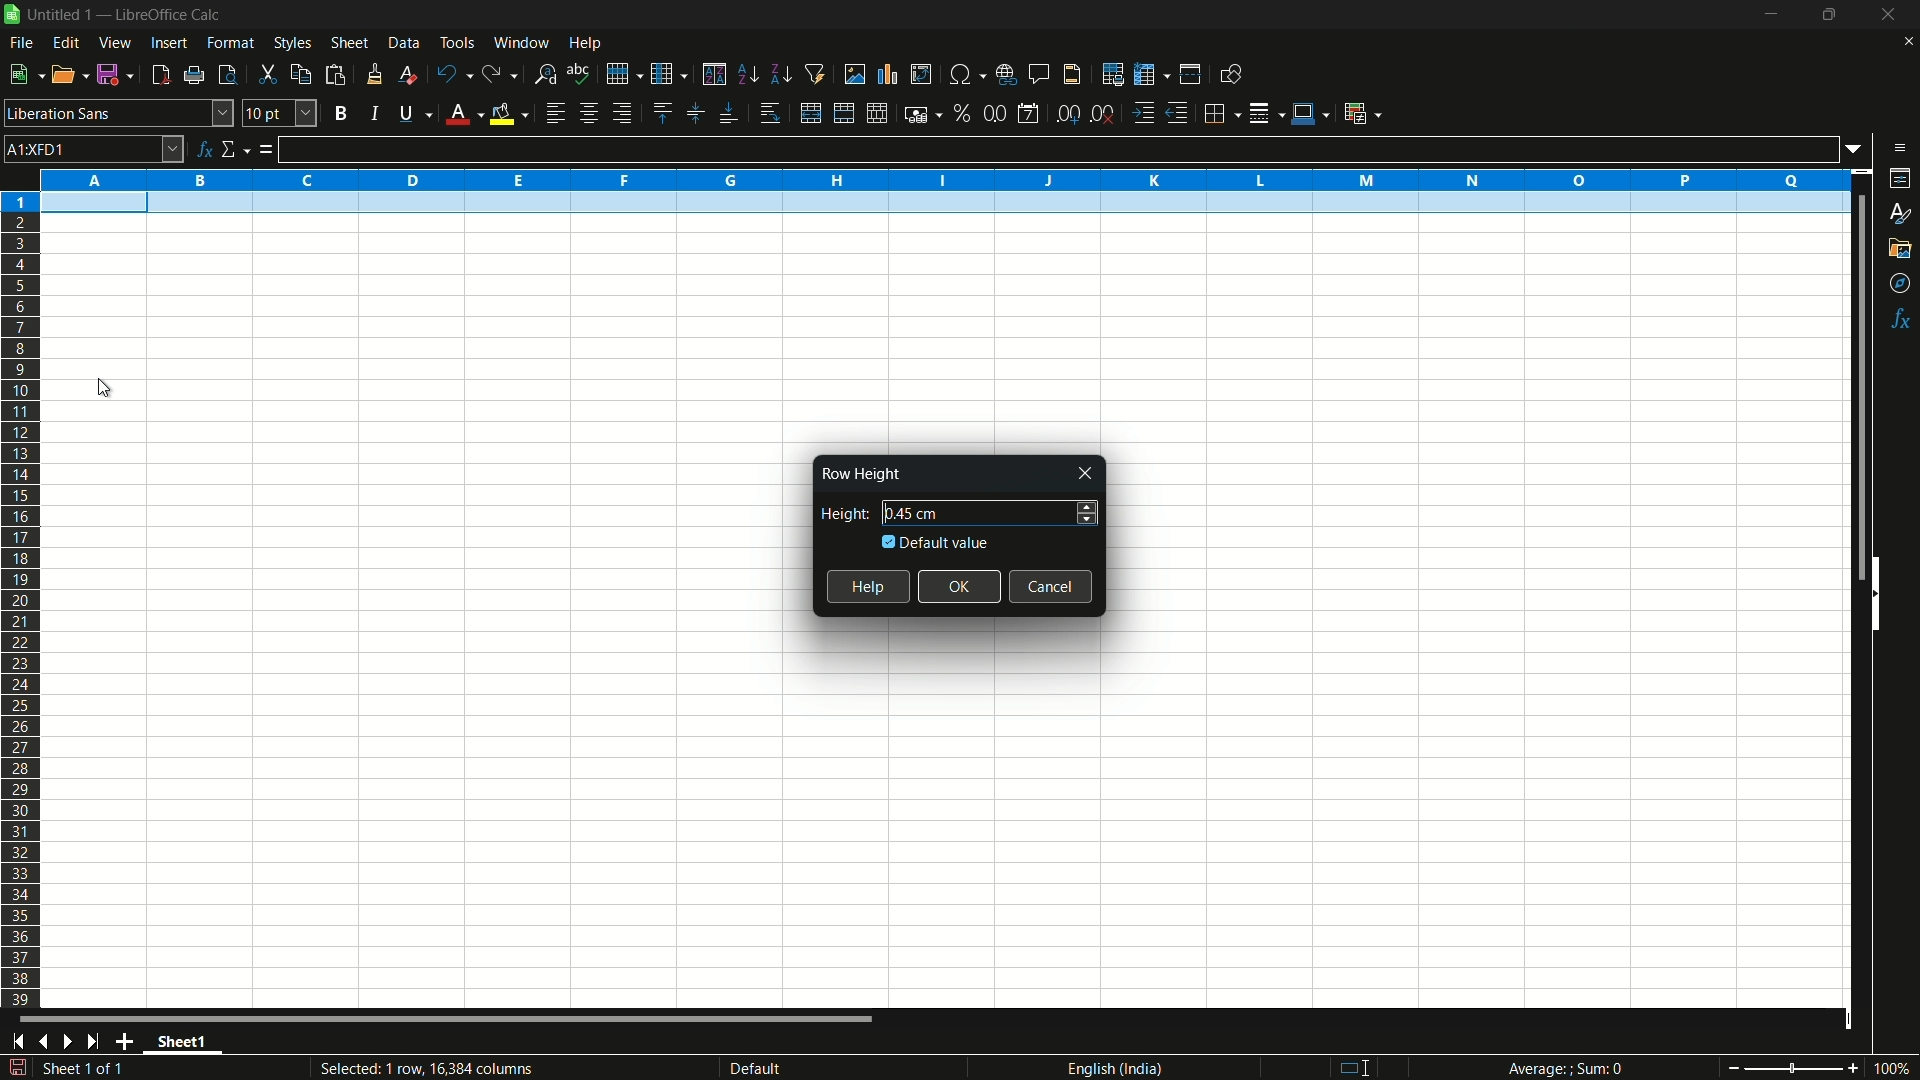  What do you see at coordinates (841, 113) in the screenshot?
I see `merge and center` at bounding box center [841, 113].